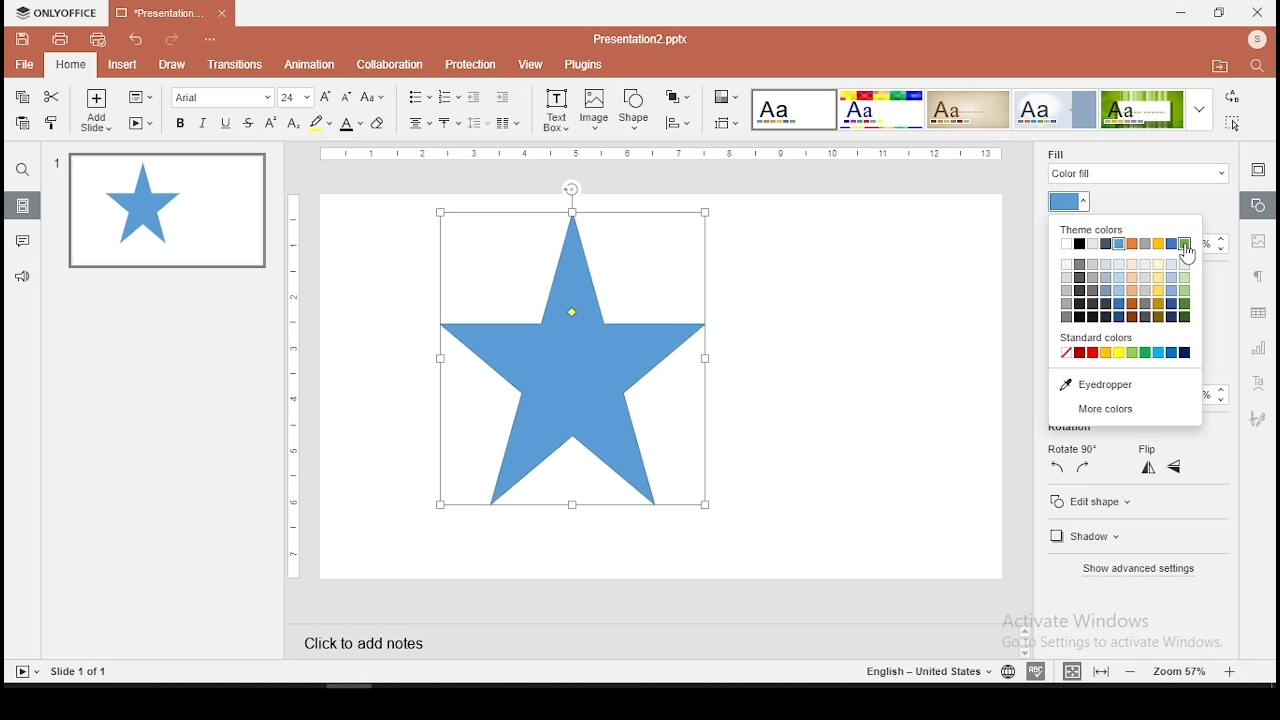 This screenshot has width=1280, height=720. What do you see at coordinates (297, 383) in the screenshot?
I see `vertical scale` at bounding box center [297, 383].